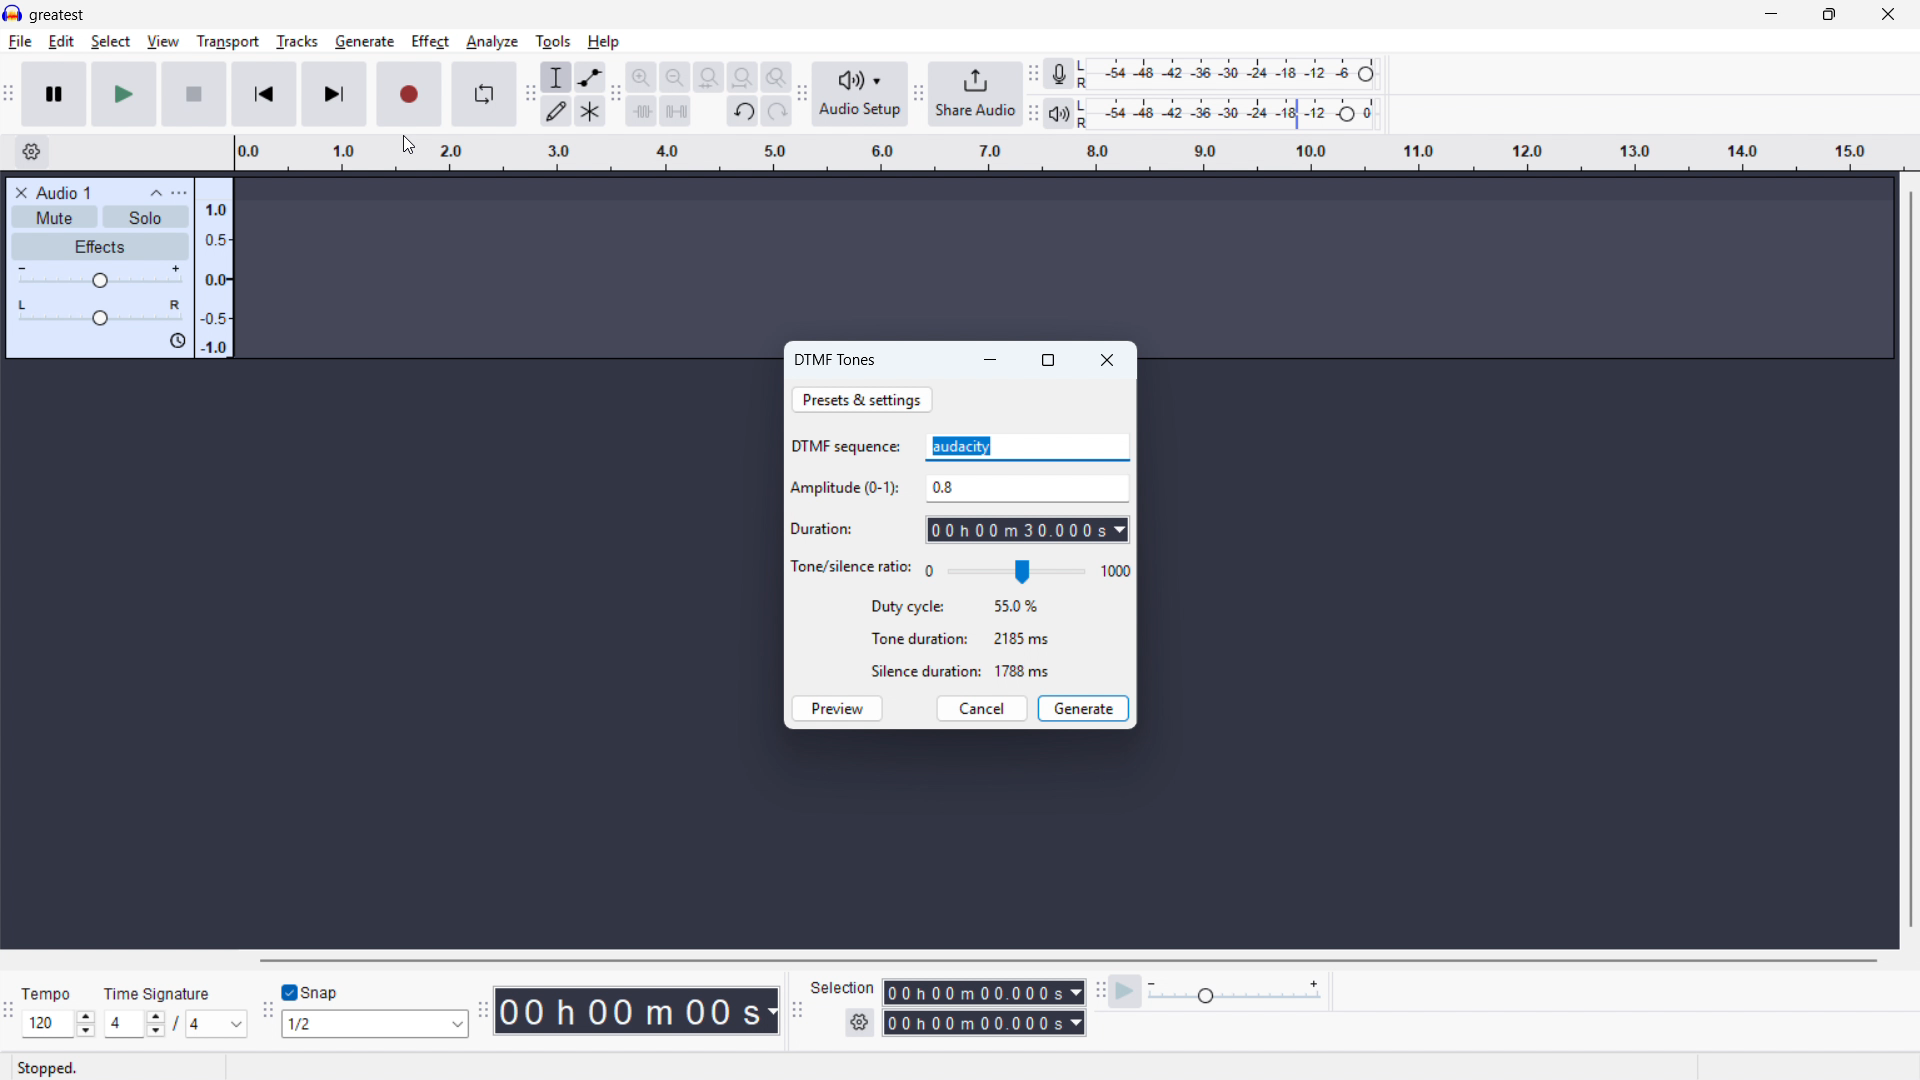 The width and height of the screenshot is (1920, 1080). What do you see at coordinates (776, 113) in the screenshot?
I see `redo` at bounding box center [776, 113].